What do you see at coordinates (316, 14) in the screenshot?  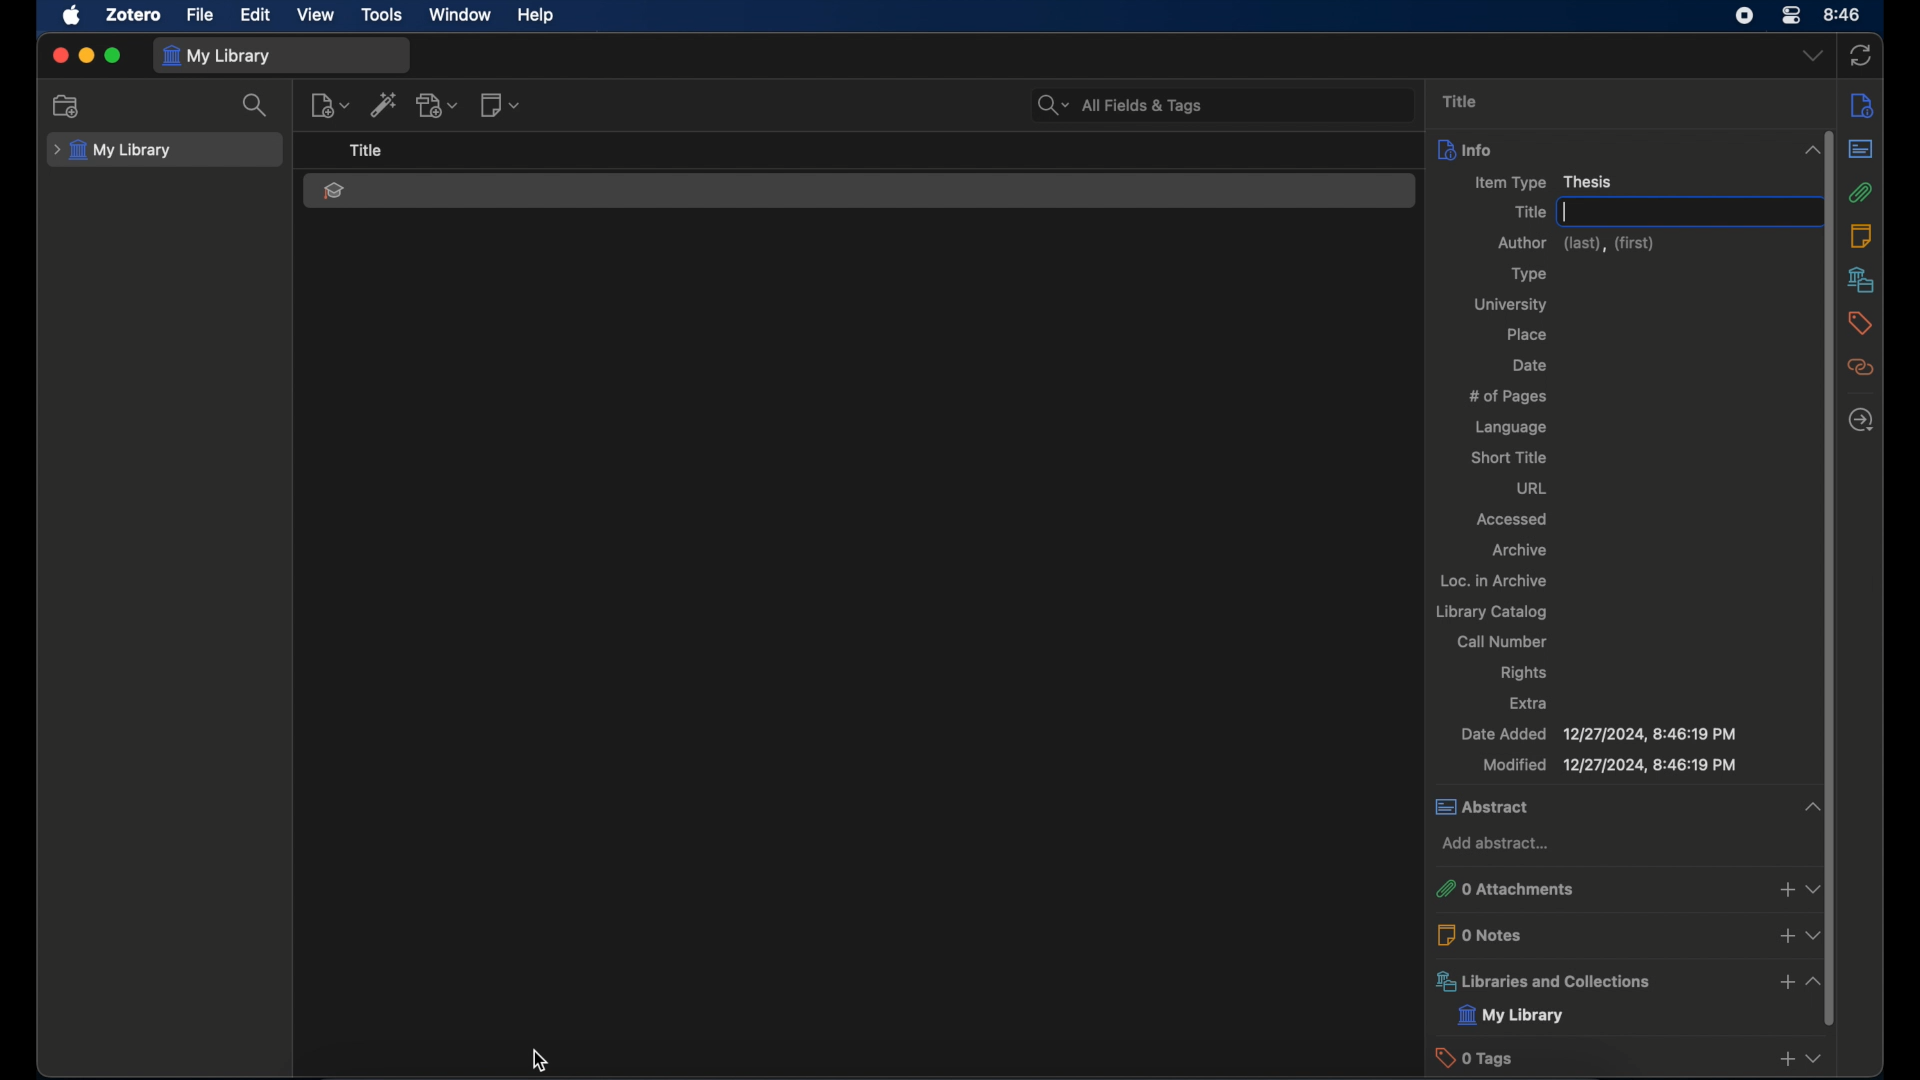 I see `view` at bounding box center [316, 14].